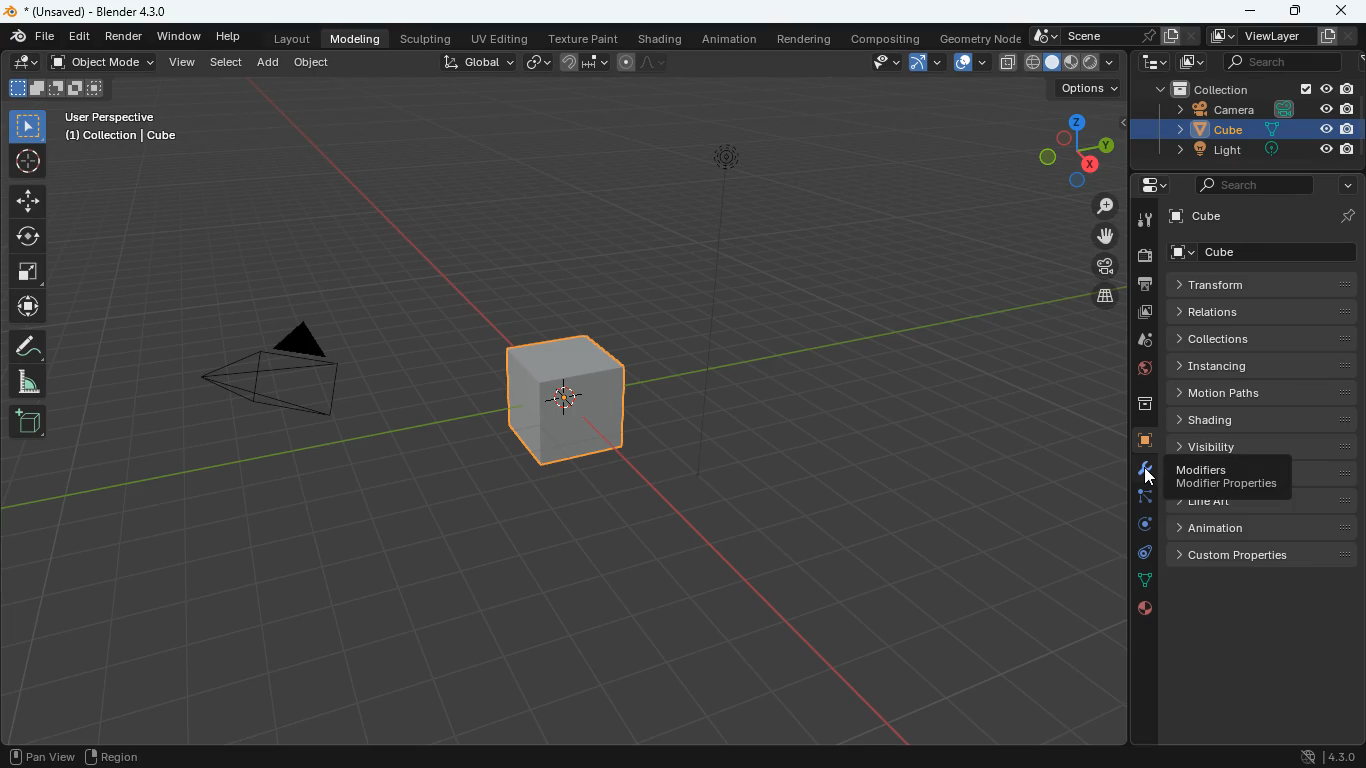 The height and width of the screenshot is (768, 1366). I want to click on settings, so click(1147, 186).